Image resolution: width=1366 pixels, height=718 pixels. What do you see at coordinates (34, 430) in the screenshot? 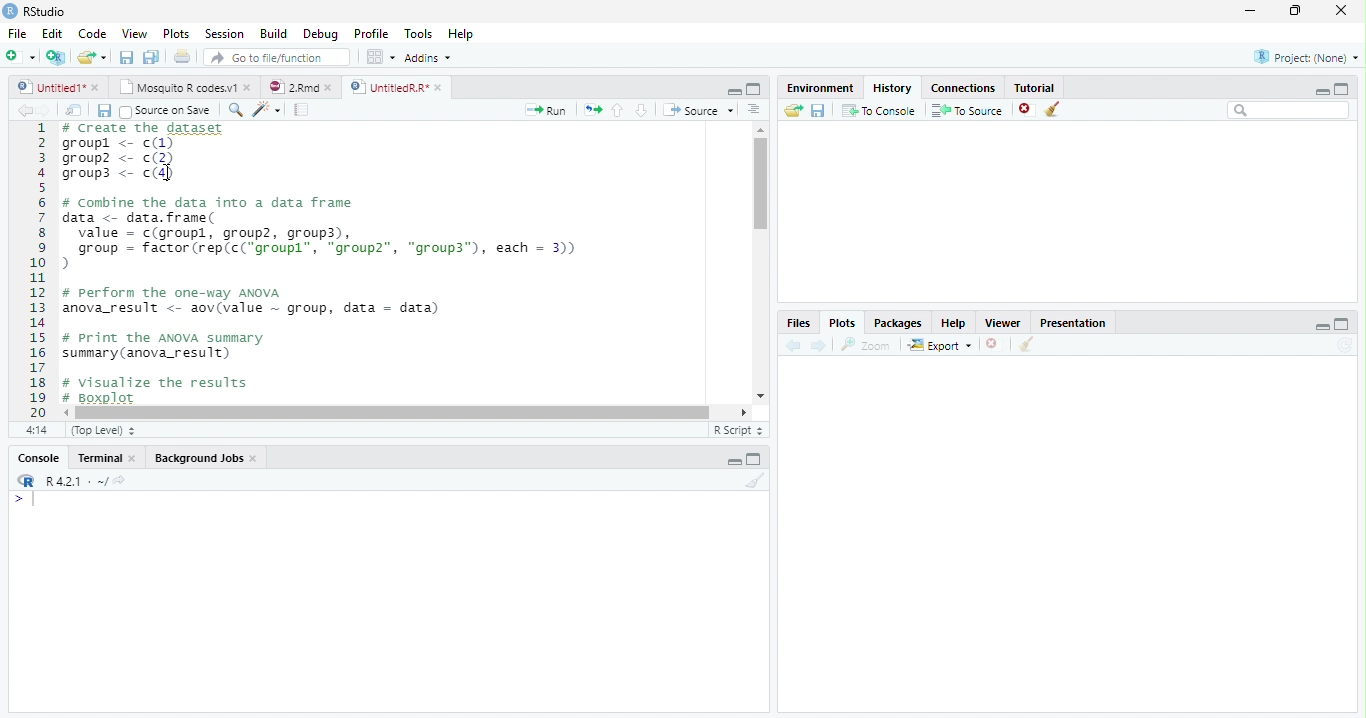
I see `1:1` at bounding box center [34, 430].